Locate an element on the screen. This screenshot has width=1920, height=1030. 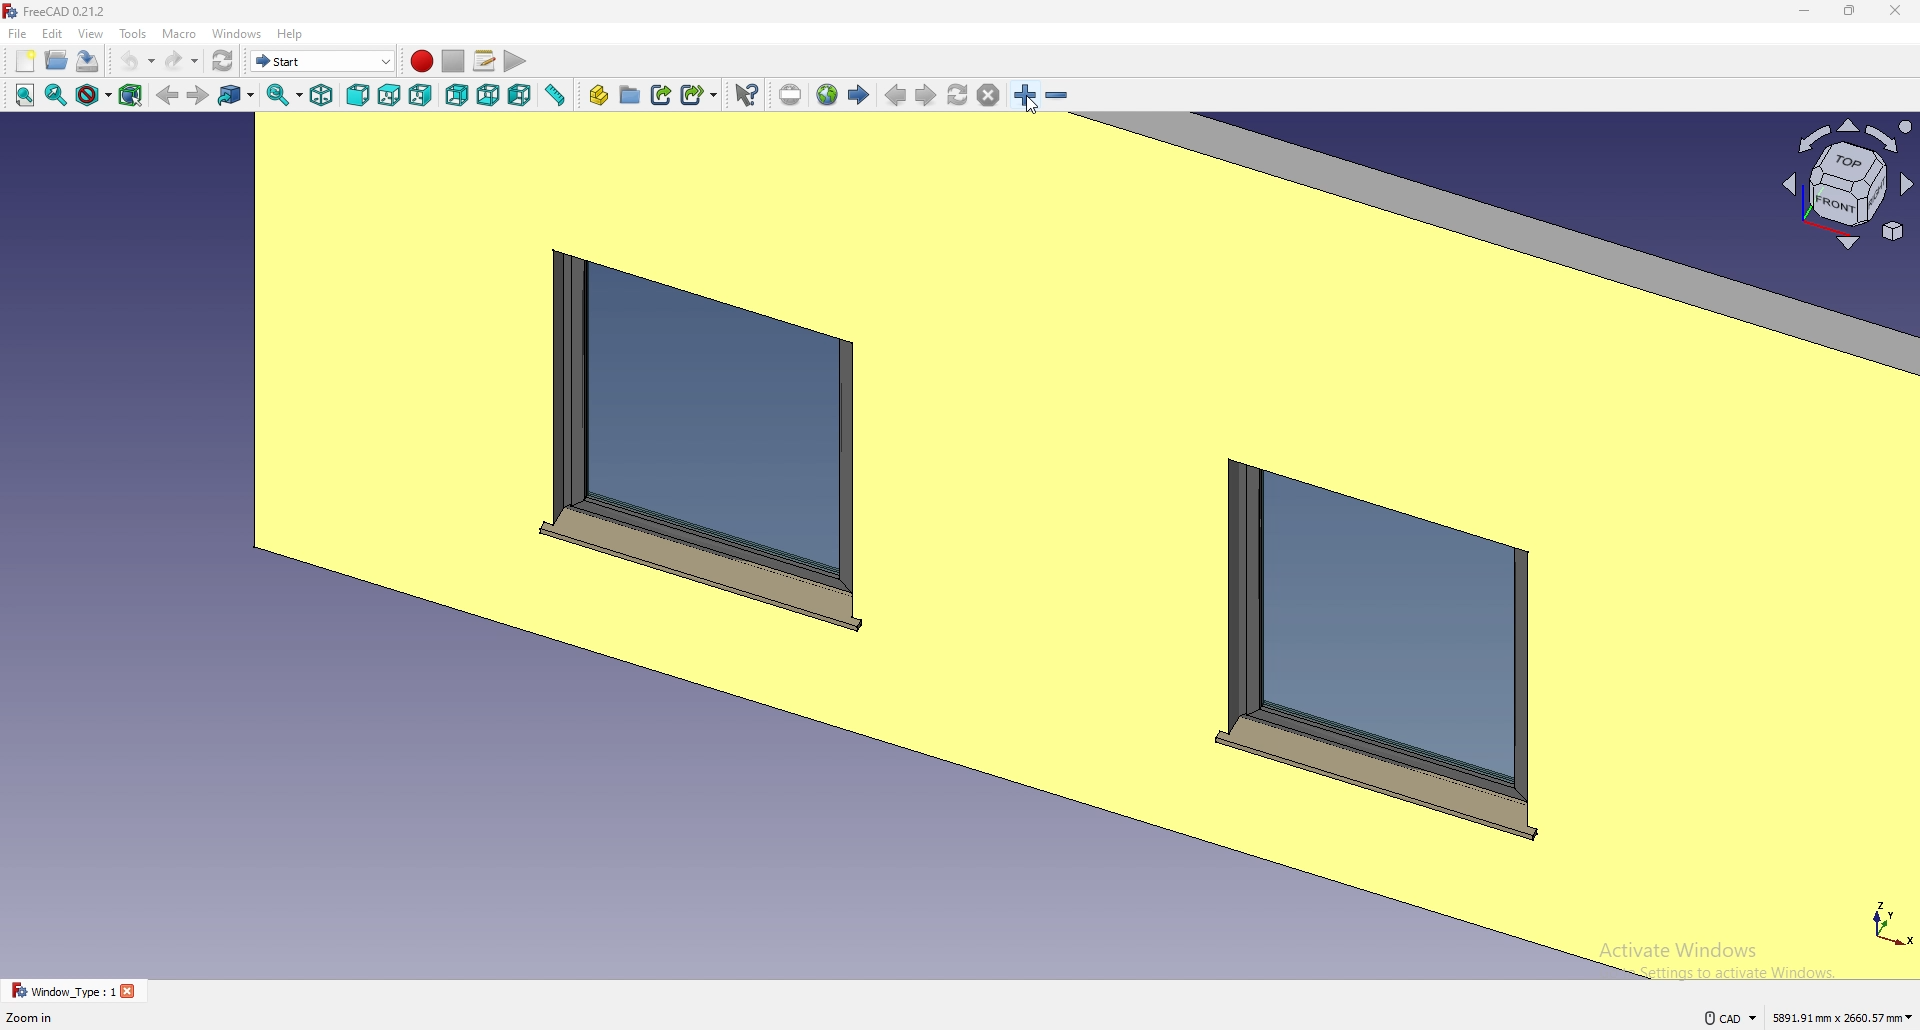
axis indicator is located at coordinates (1845, 183).